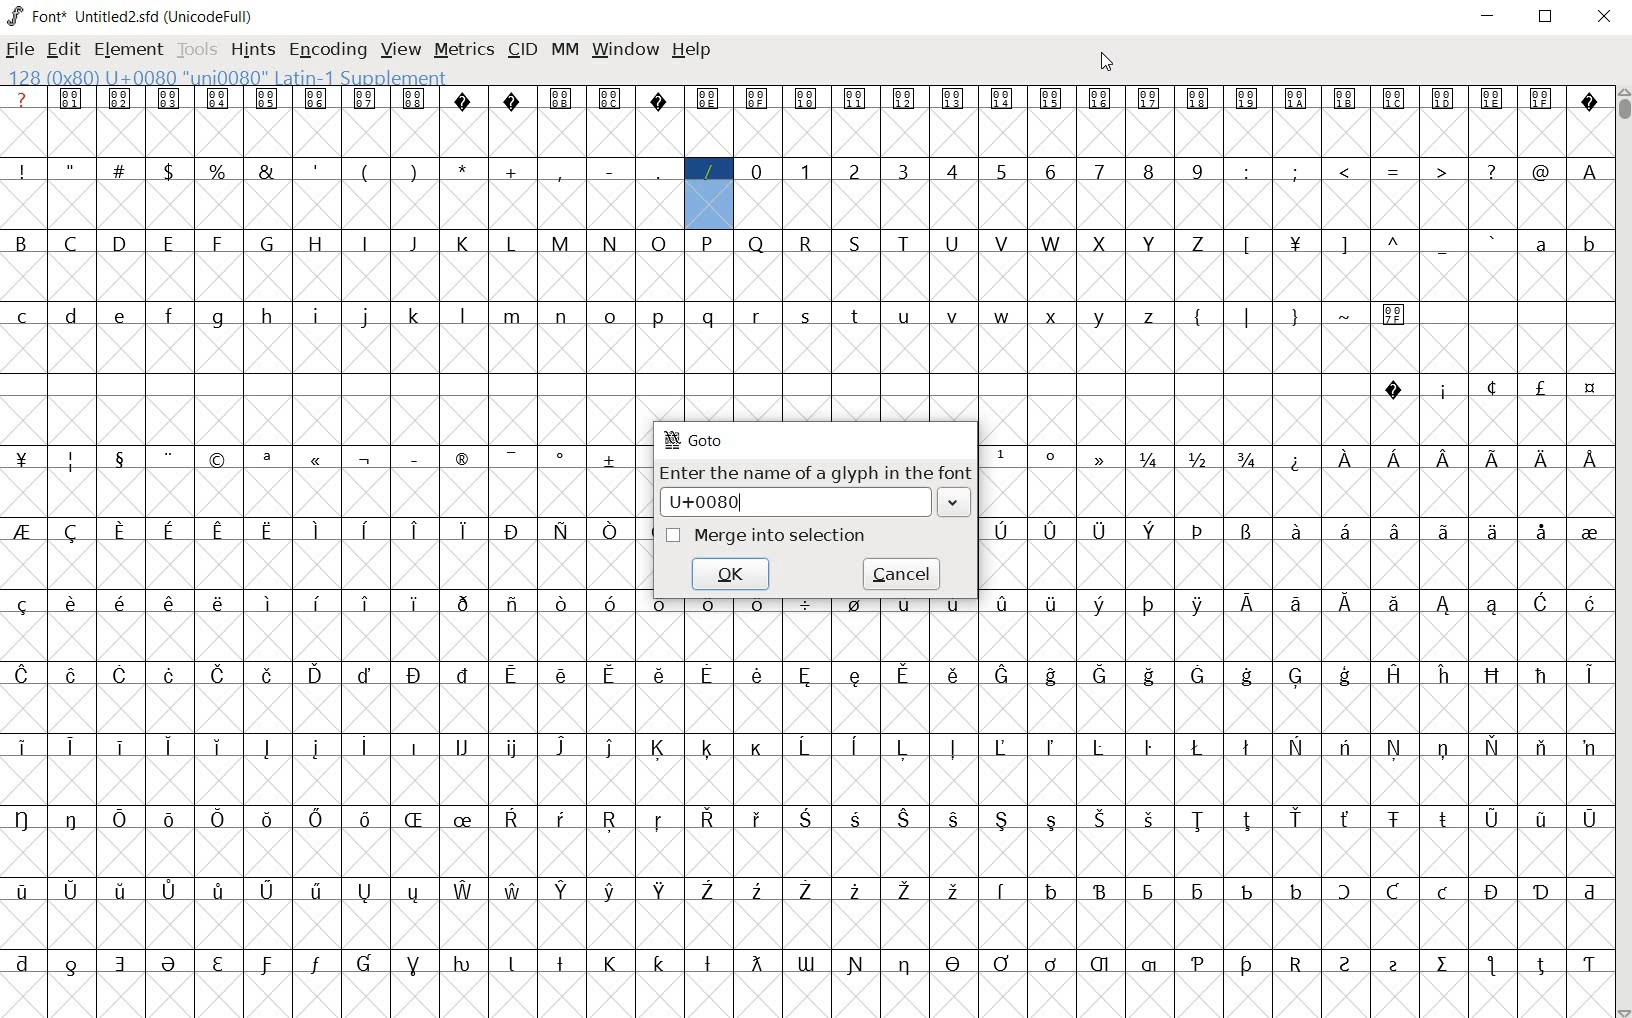 This screenshot has width=1632, height=1018. What do you see at coordinates (623, 49) in the screenshot?
I see `WINDOW` at bounding box center [623, 49].